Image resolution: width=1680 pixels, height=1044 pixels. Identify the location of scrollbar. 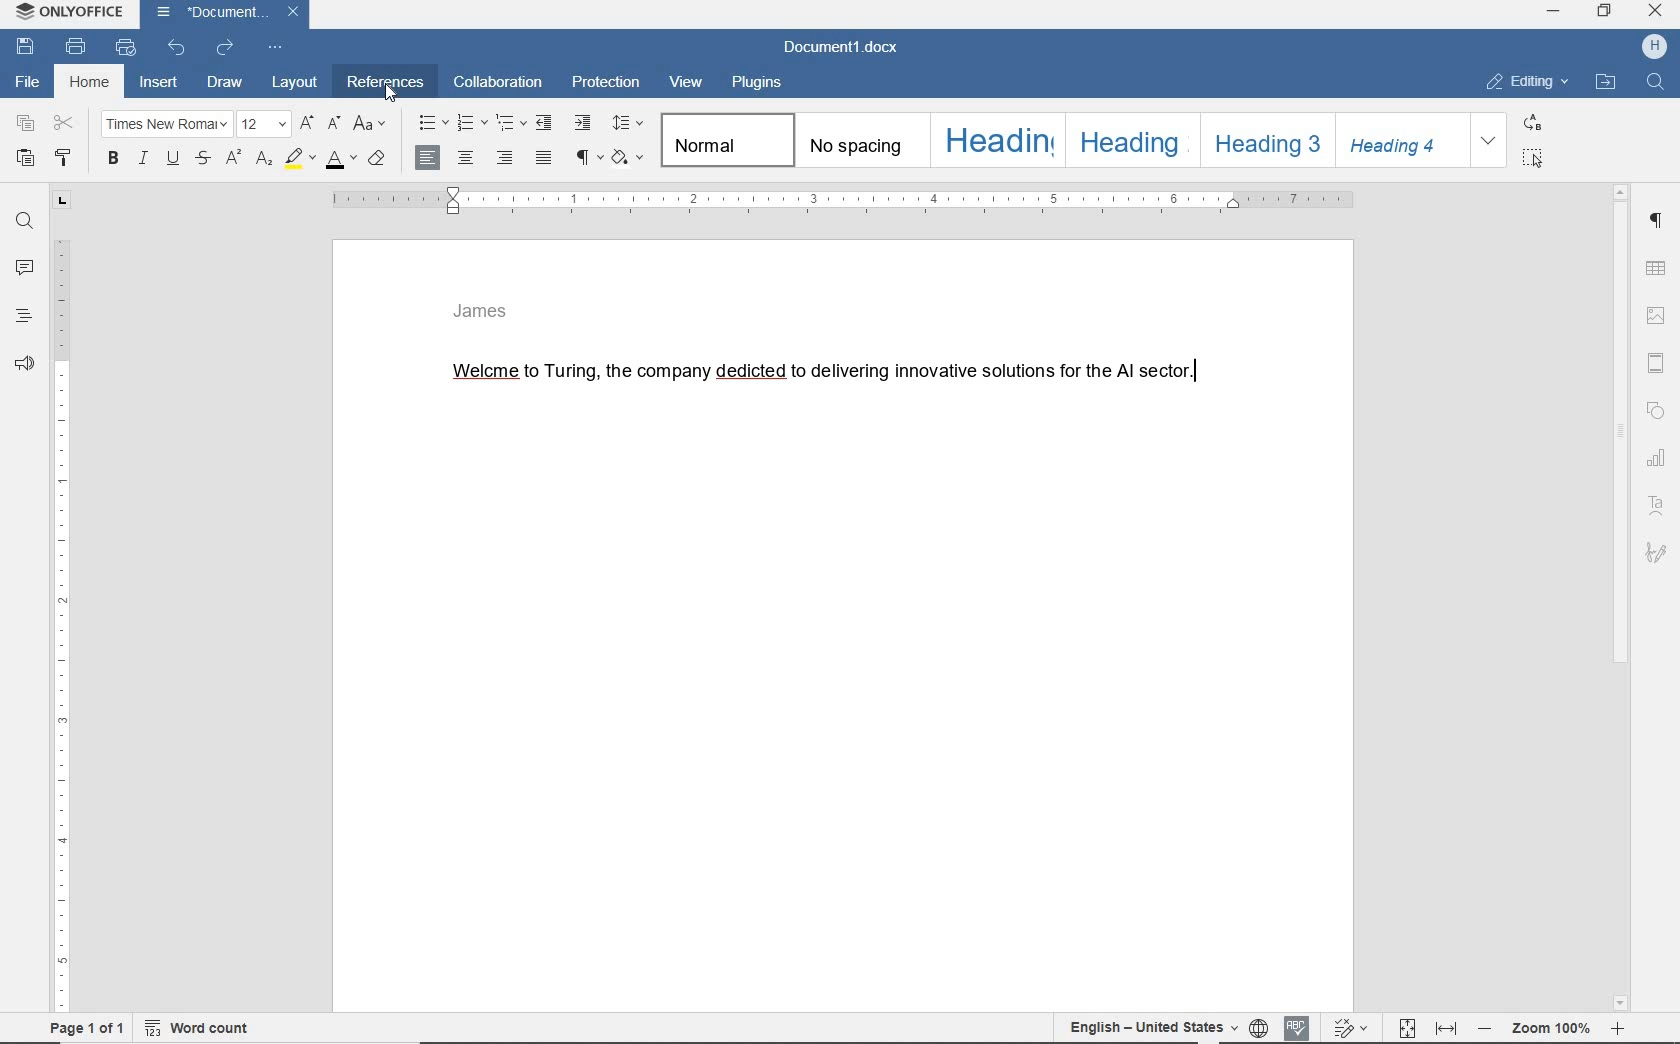
(1626, 598).